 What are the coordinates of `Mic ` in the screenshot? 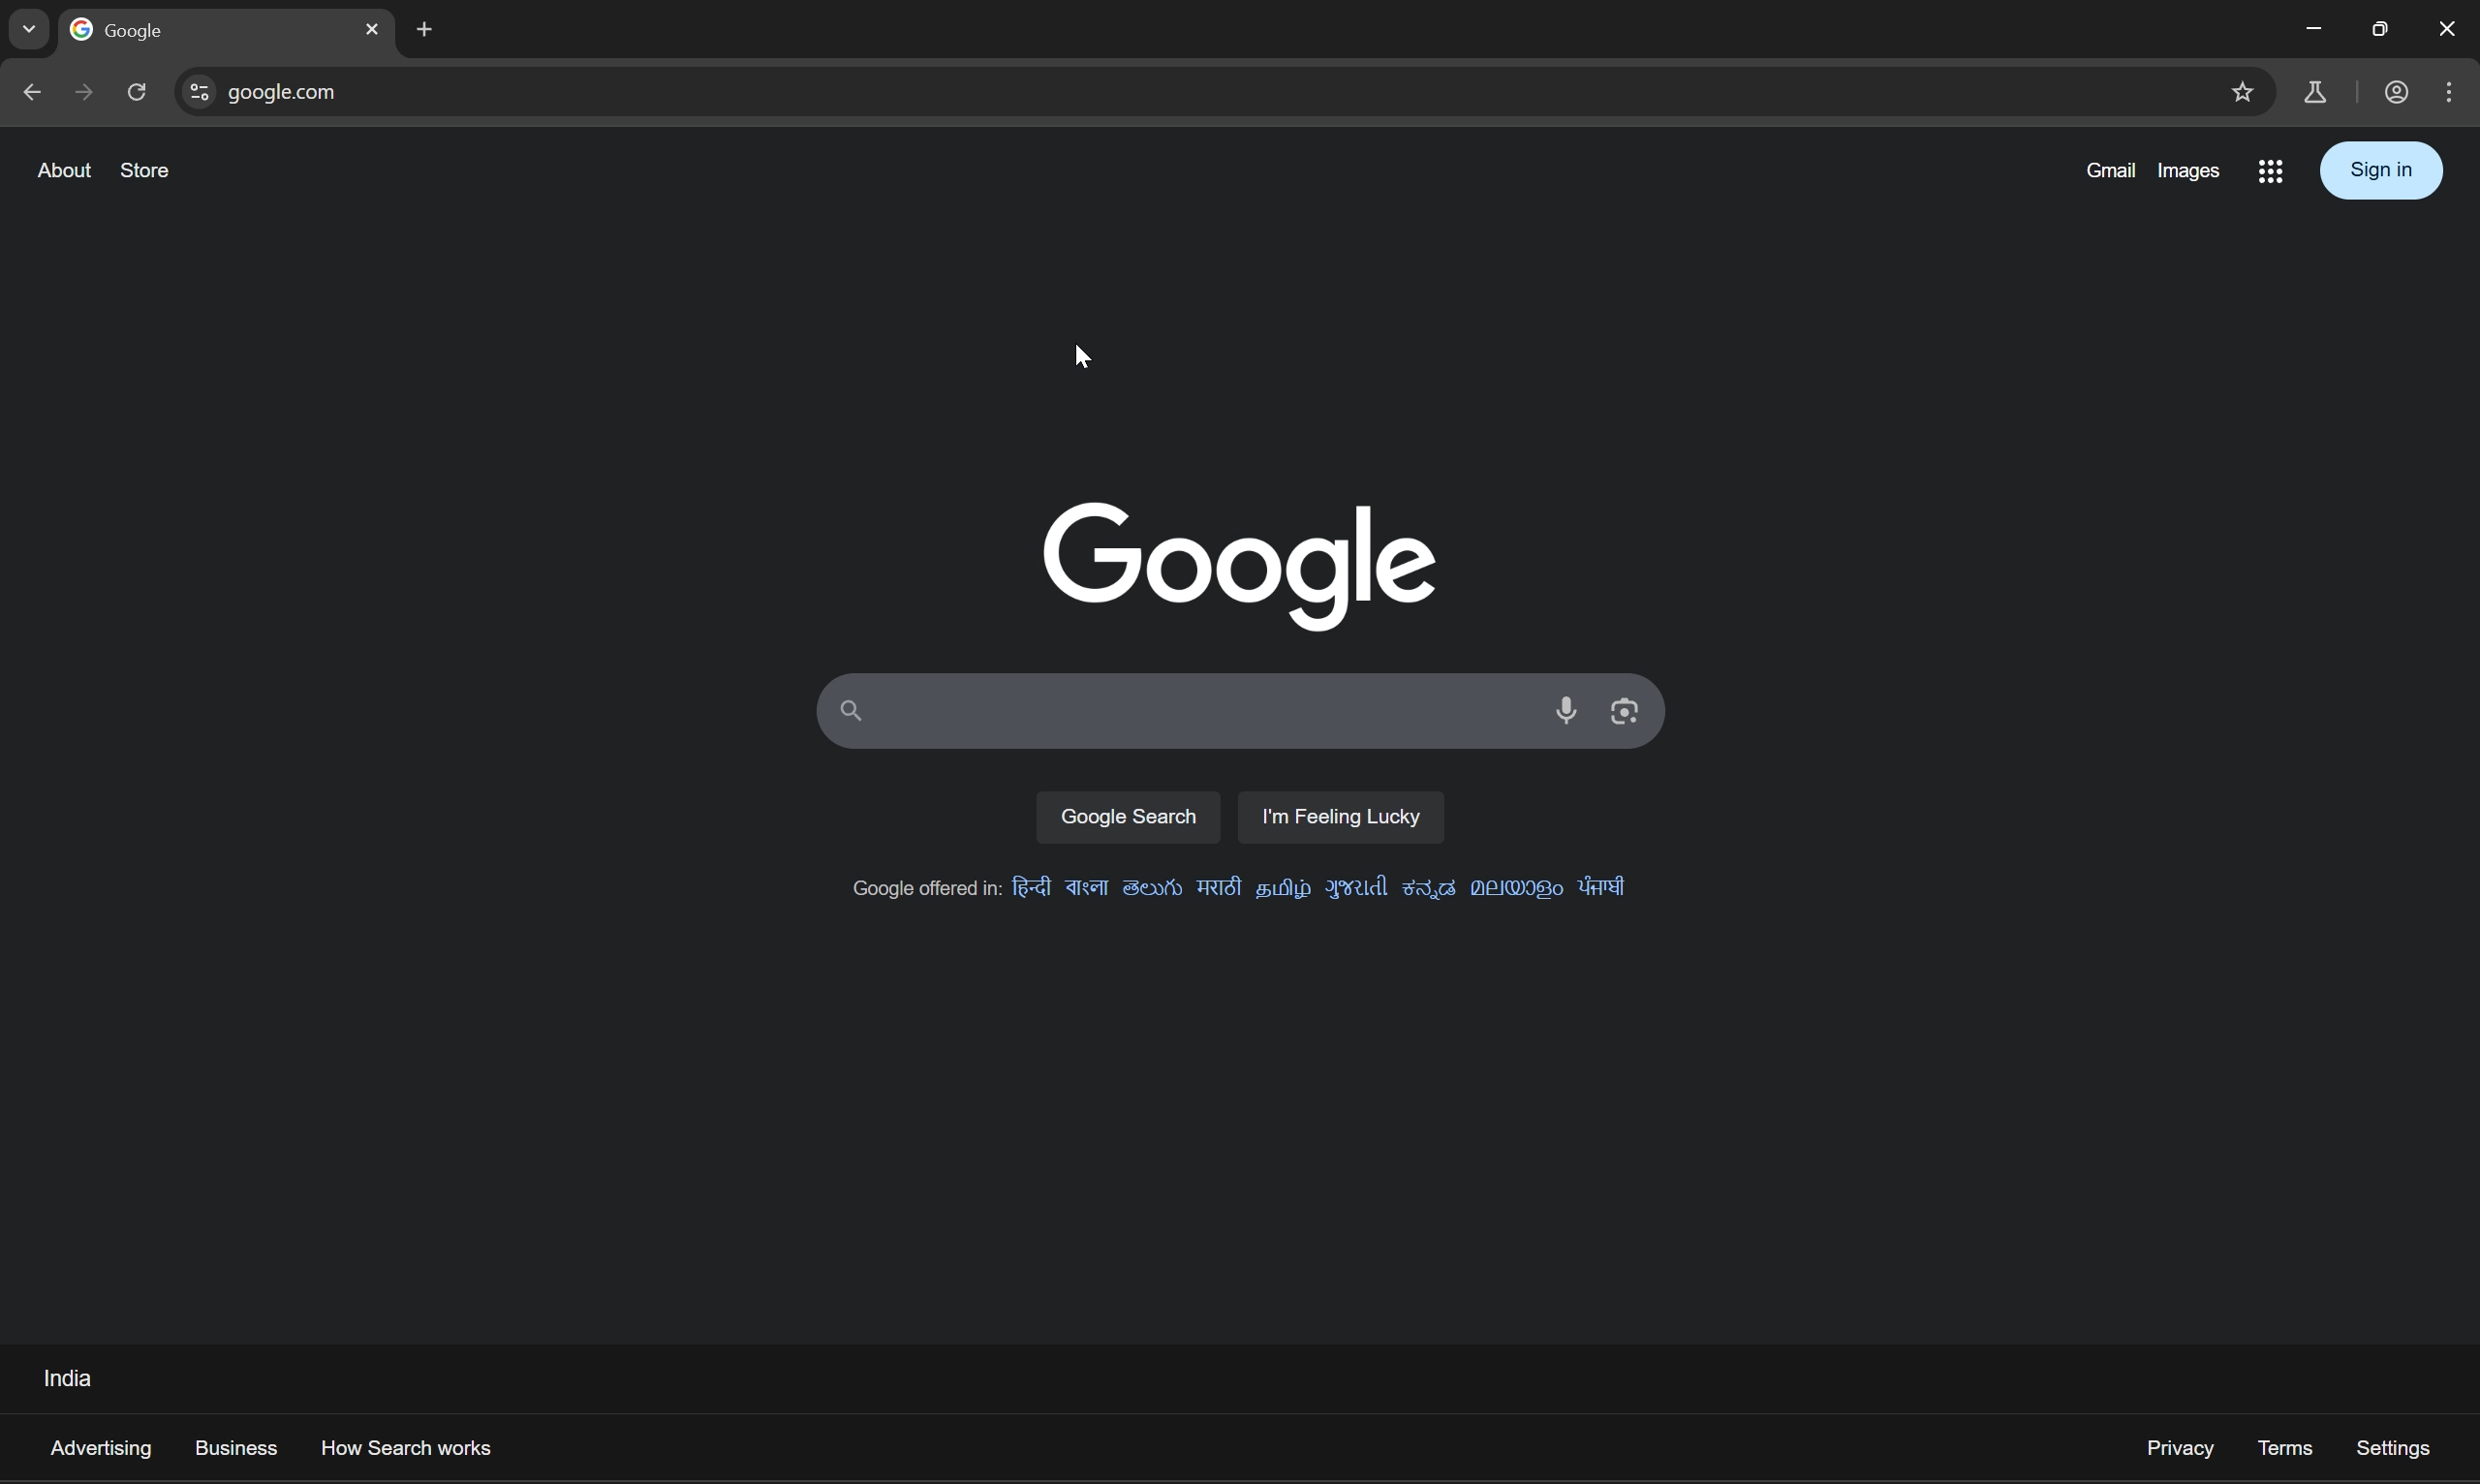 It's located at (1573, 711).